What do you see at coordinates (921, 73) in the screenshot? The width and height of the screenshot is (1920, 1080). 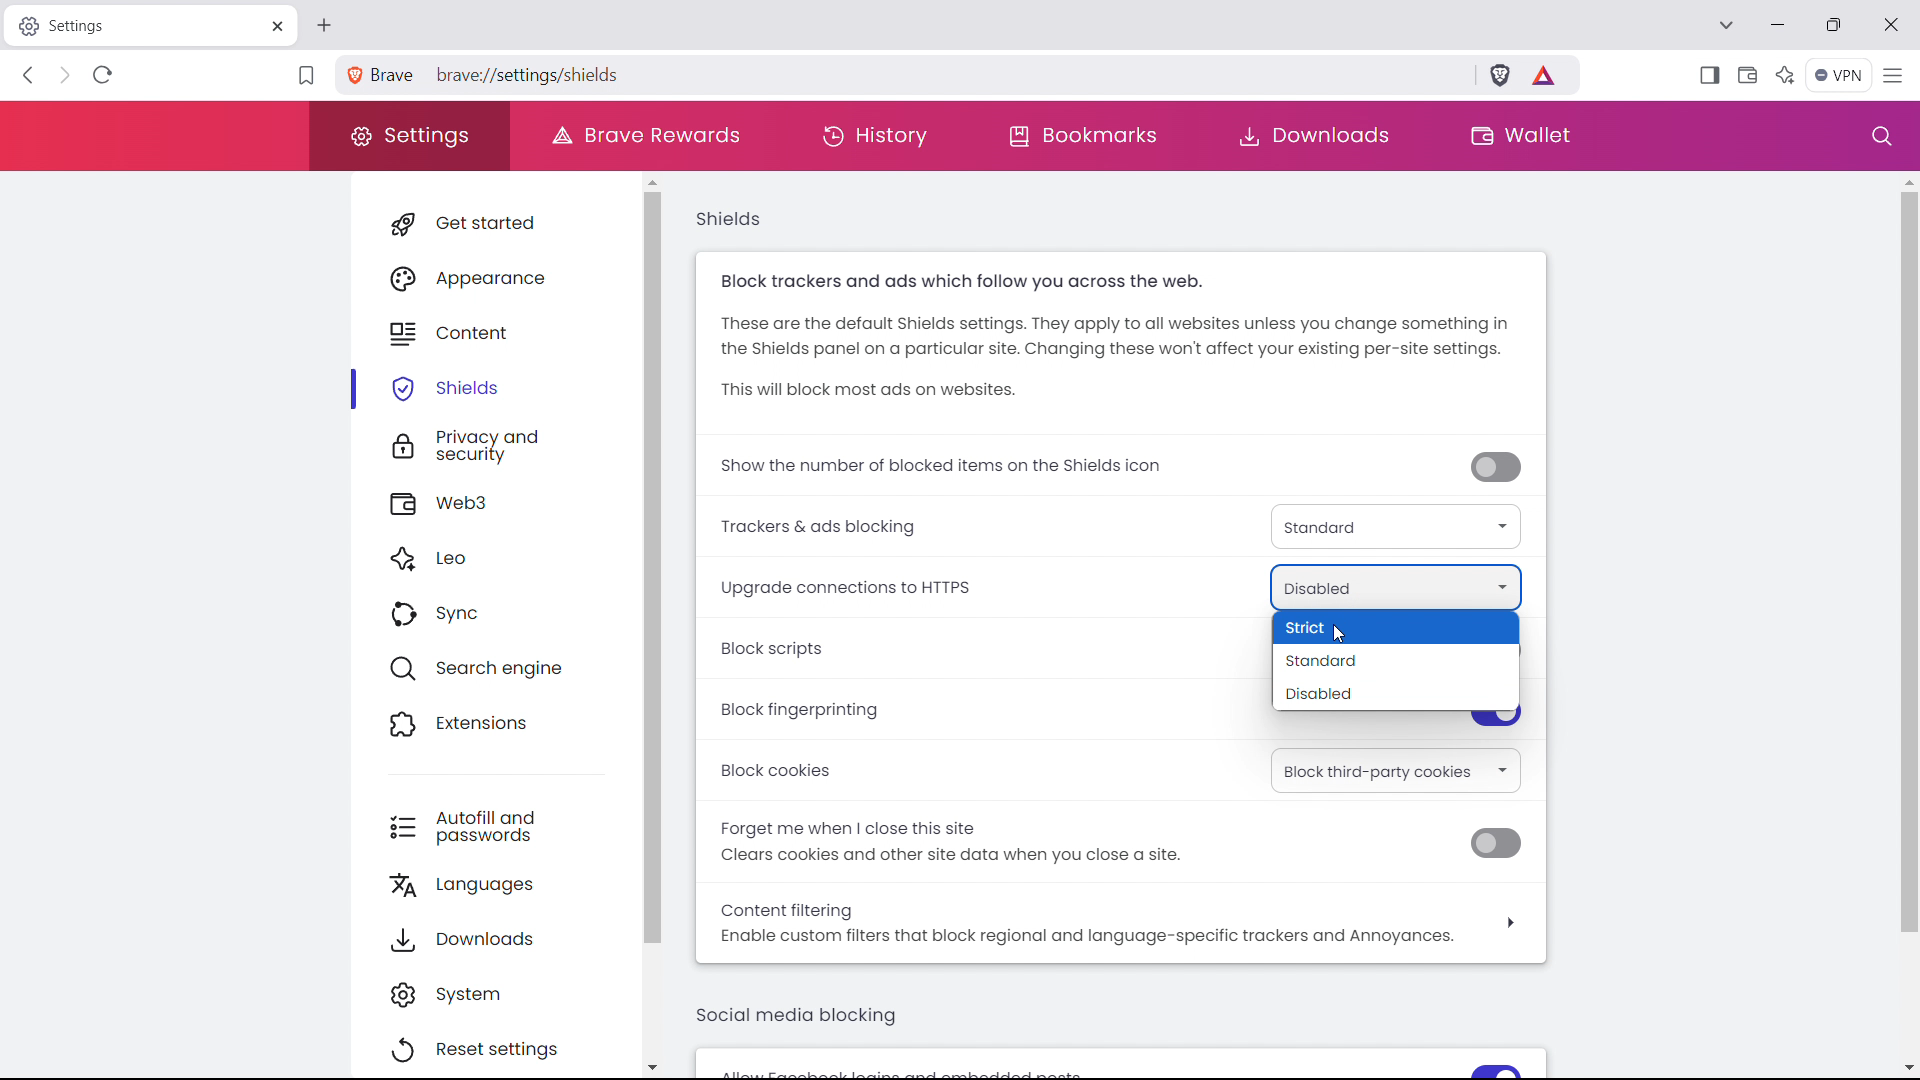 I see `search brave or type a URL` at bounding box center [921, 73].